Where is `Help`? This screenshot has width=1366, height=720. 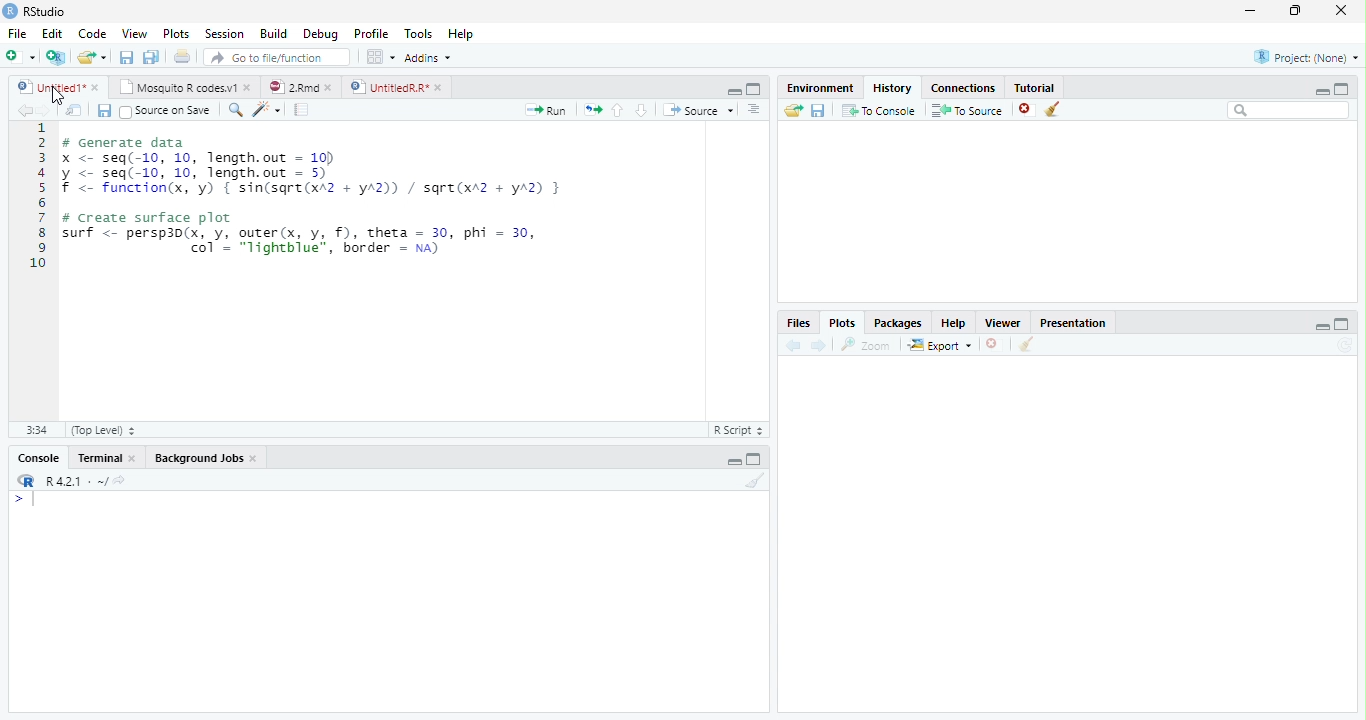 Help is located at coordinates (460, 33).